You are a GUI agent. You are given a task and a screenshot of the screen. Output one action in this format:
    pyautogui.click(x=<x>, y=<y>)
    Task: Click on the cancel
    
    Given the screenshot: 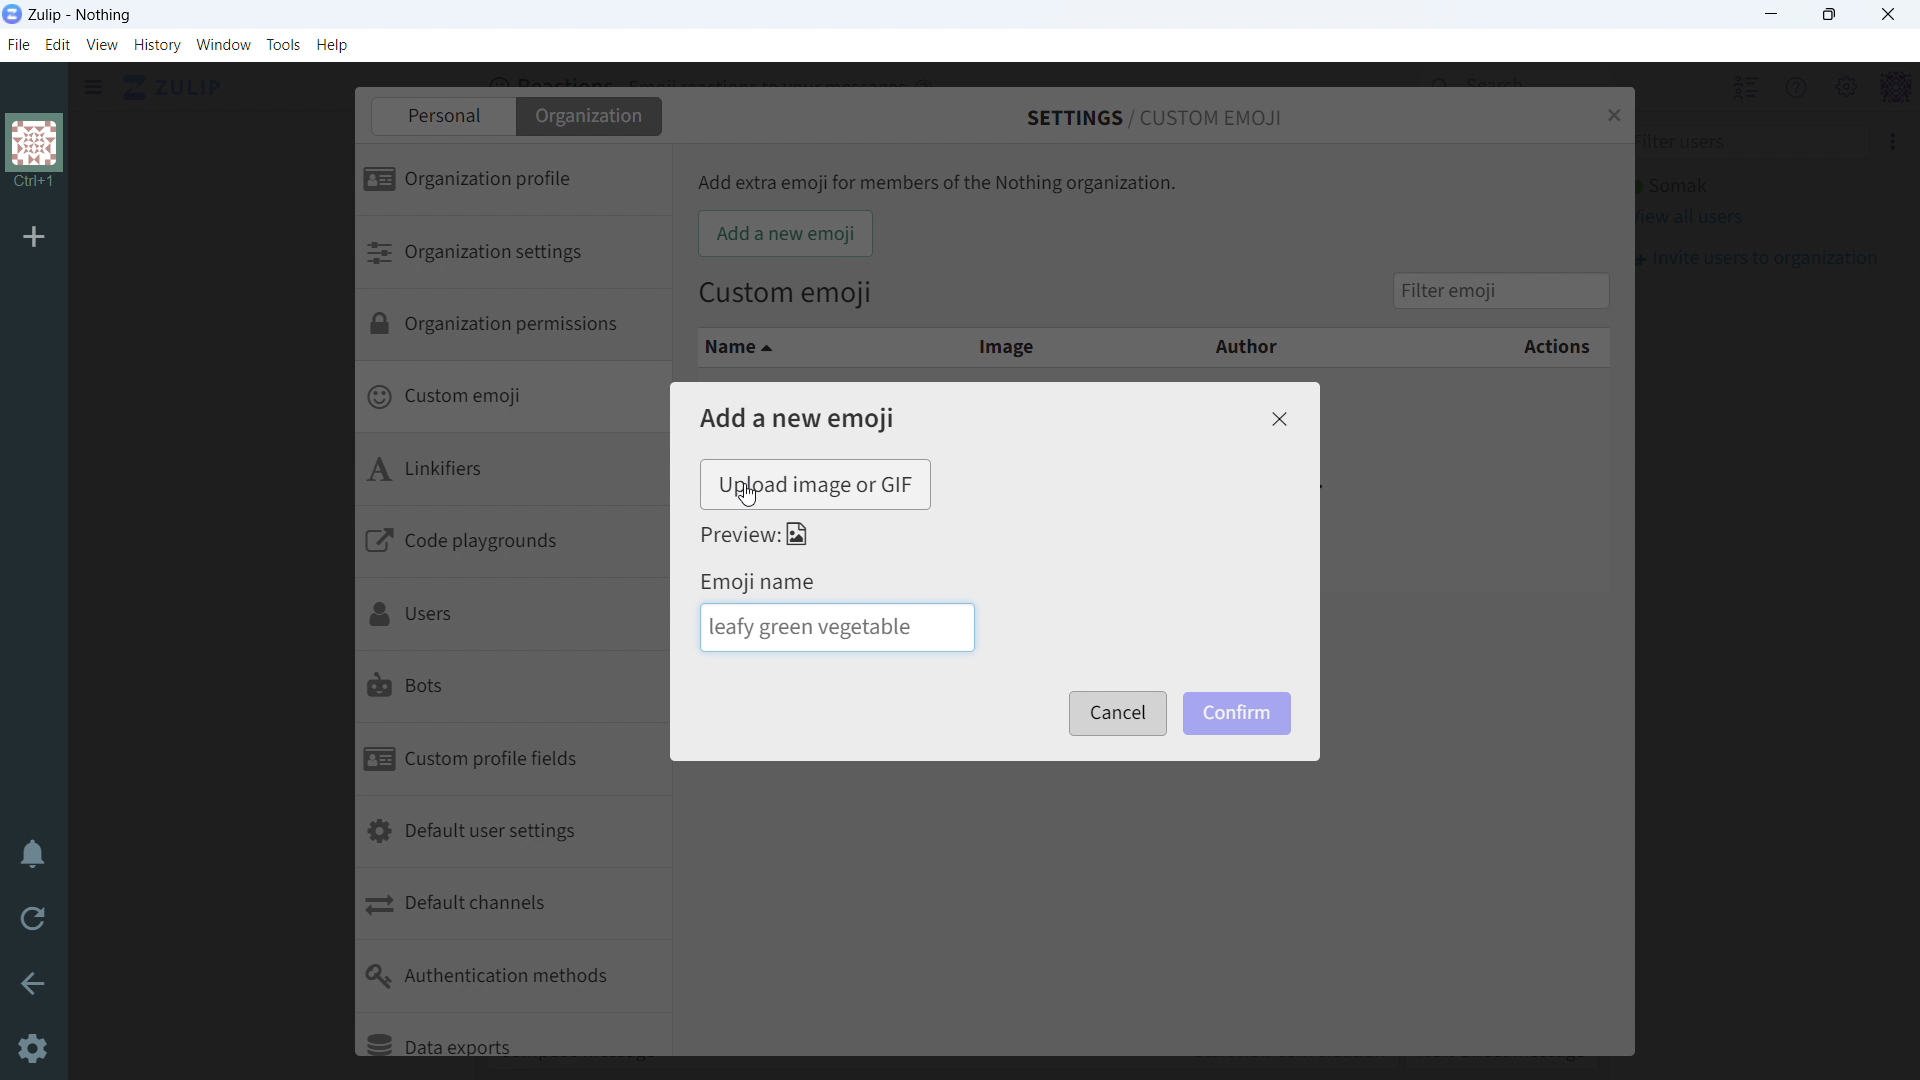 What is the action you would take?
    pyautogui.click(x=1115, y=714)
    